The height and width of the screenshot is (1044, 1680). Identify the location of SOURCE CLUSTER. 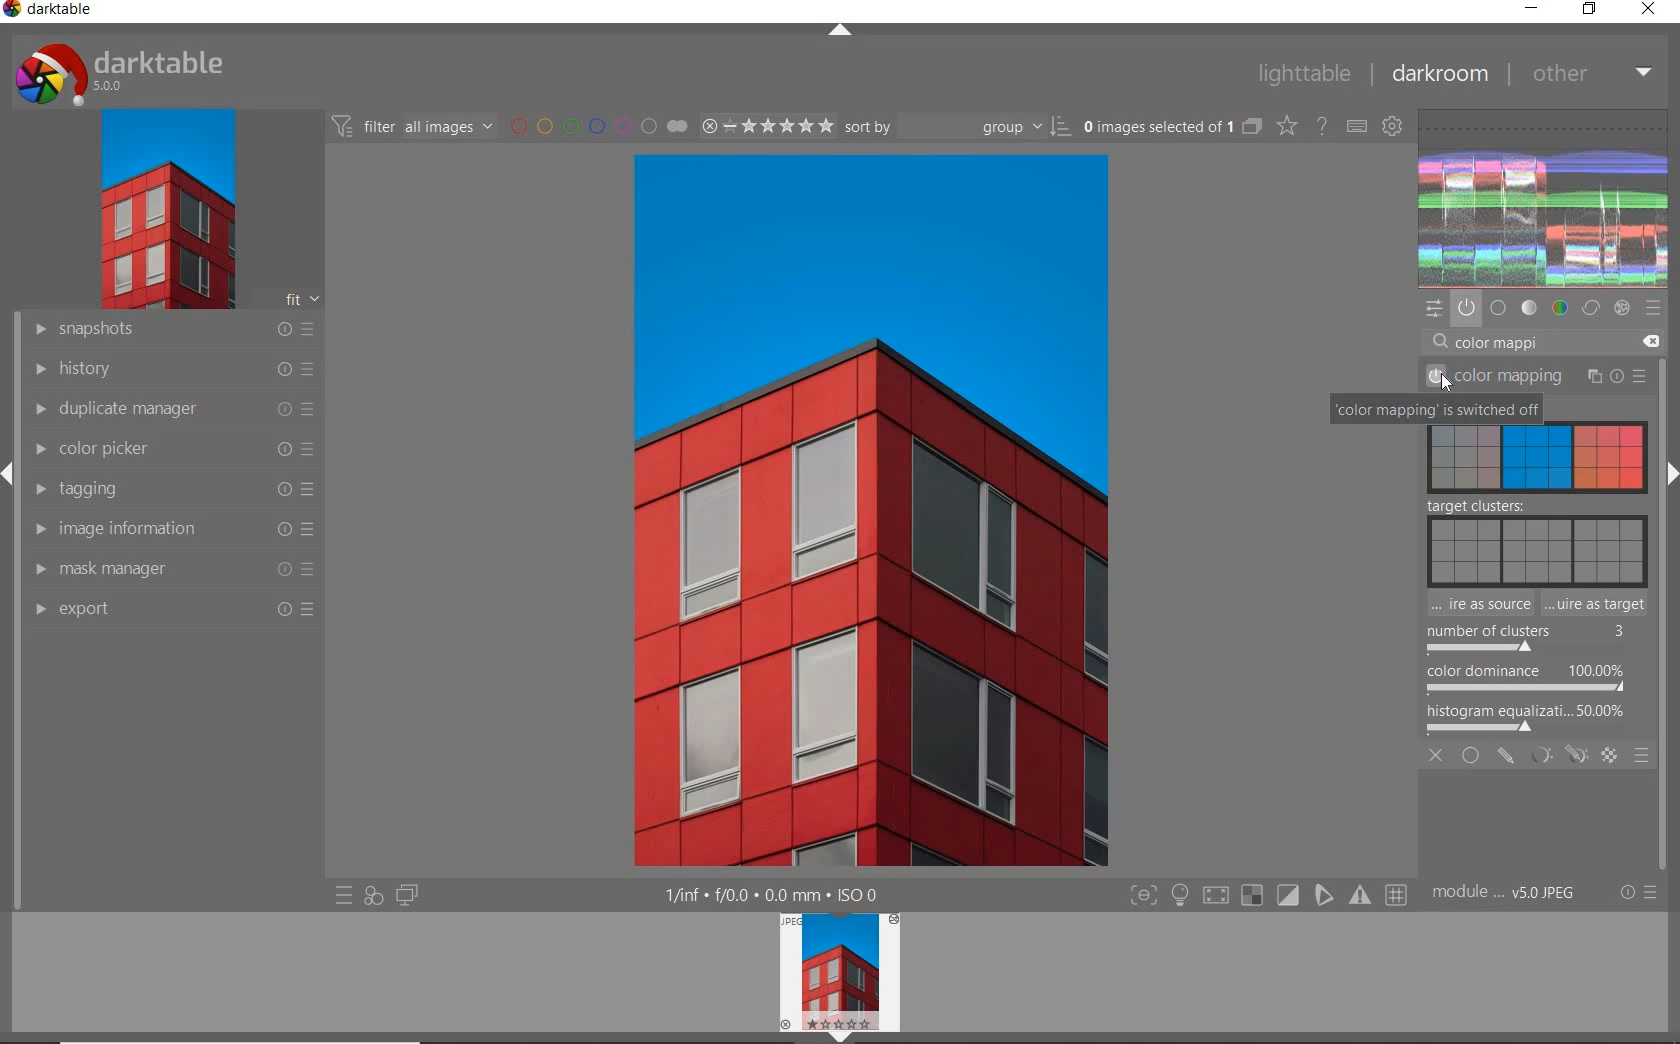
(1537, 456).